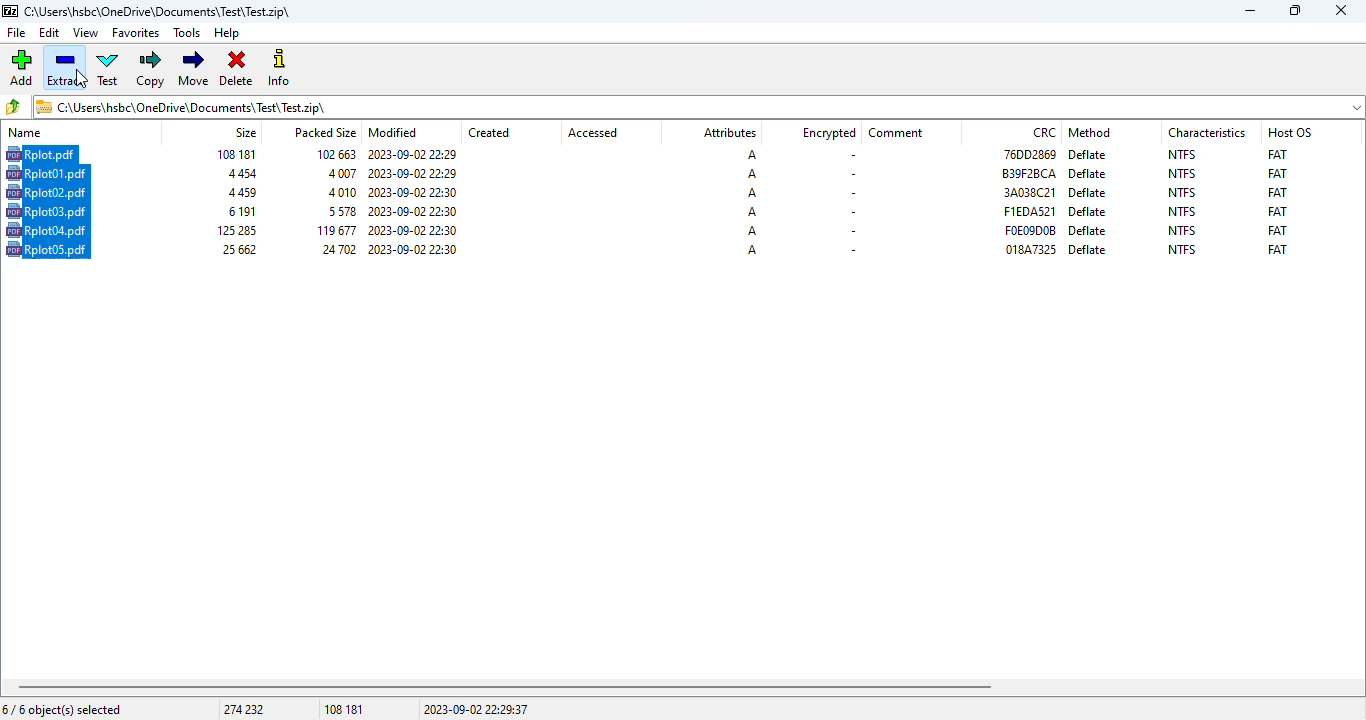  I want to click on file, so click(46, 211).